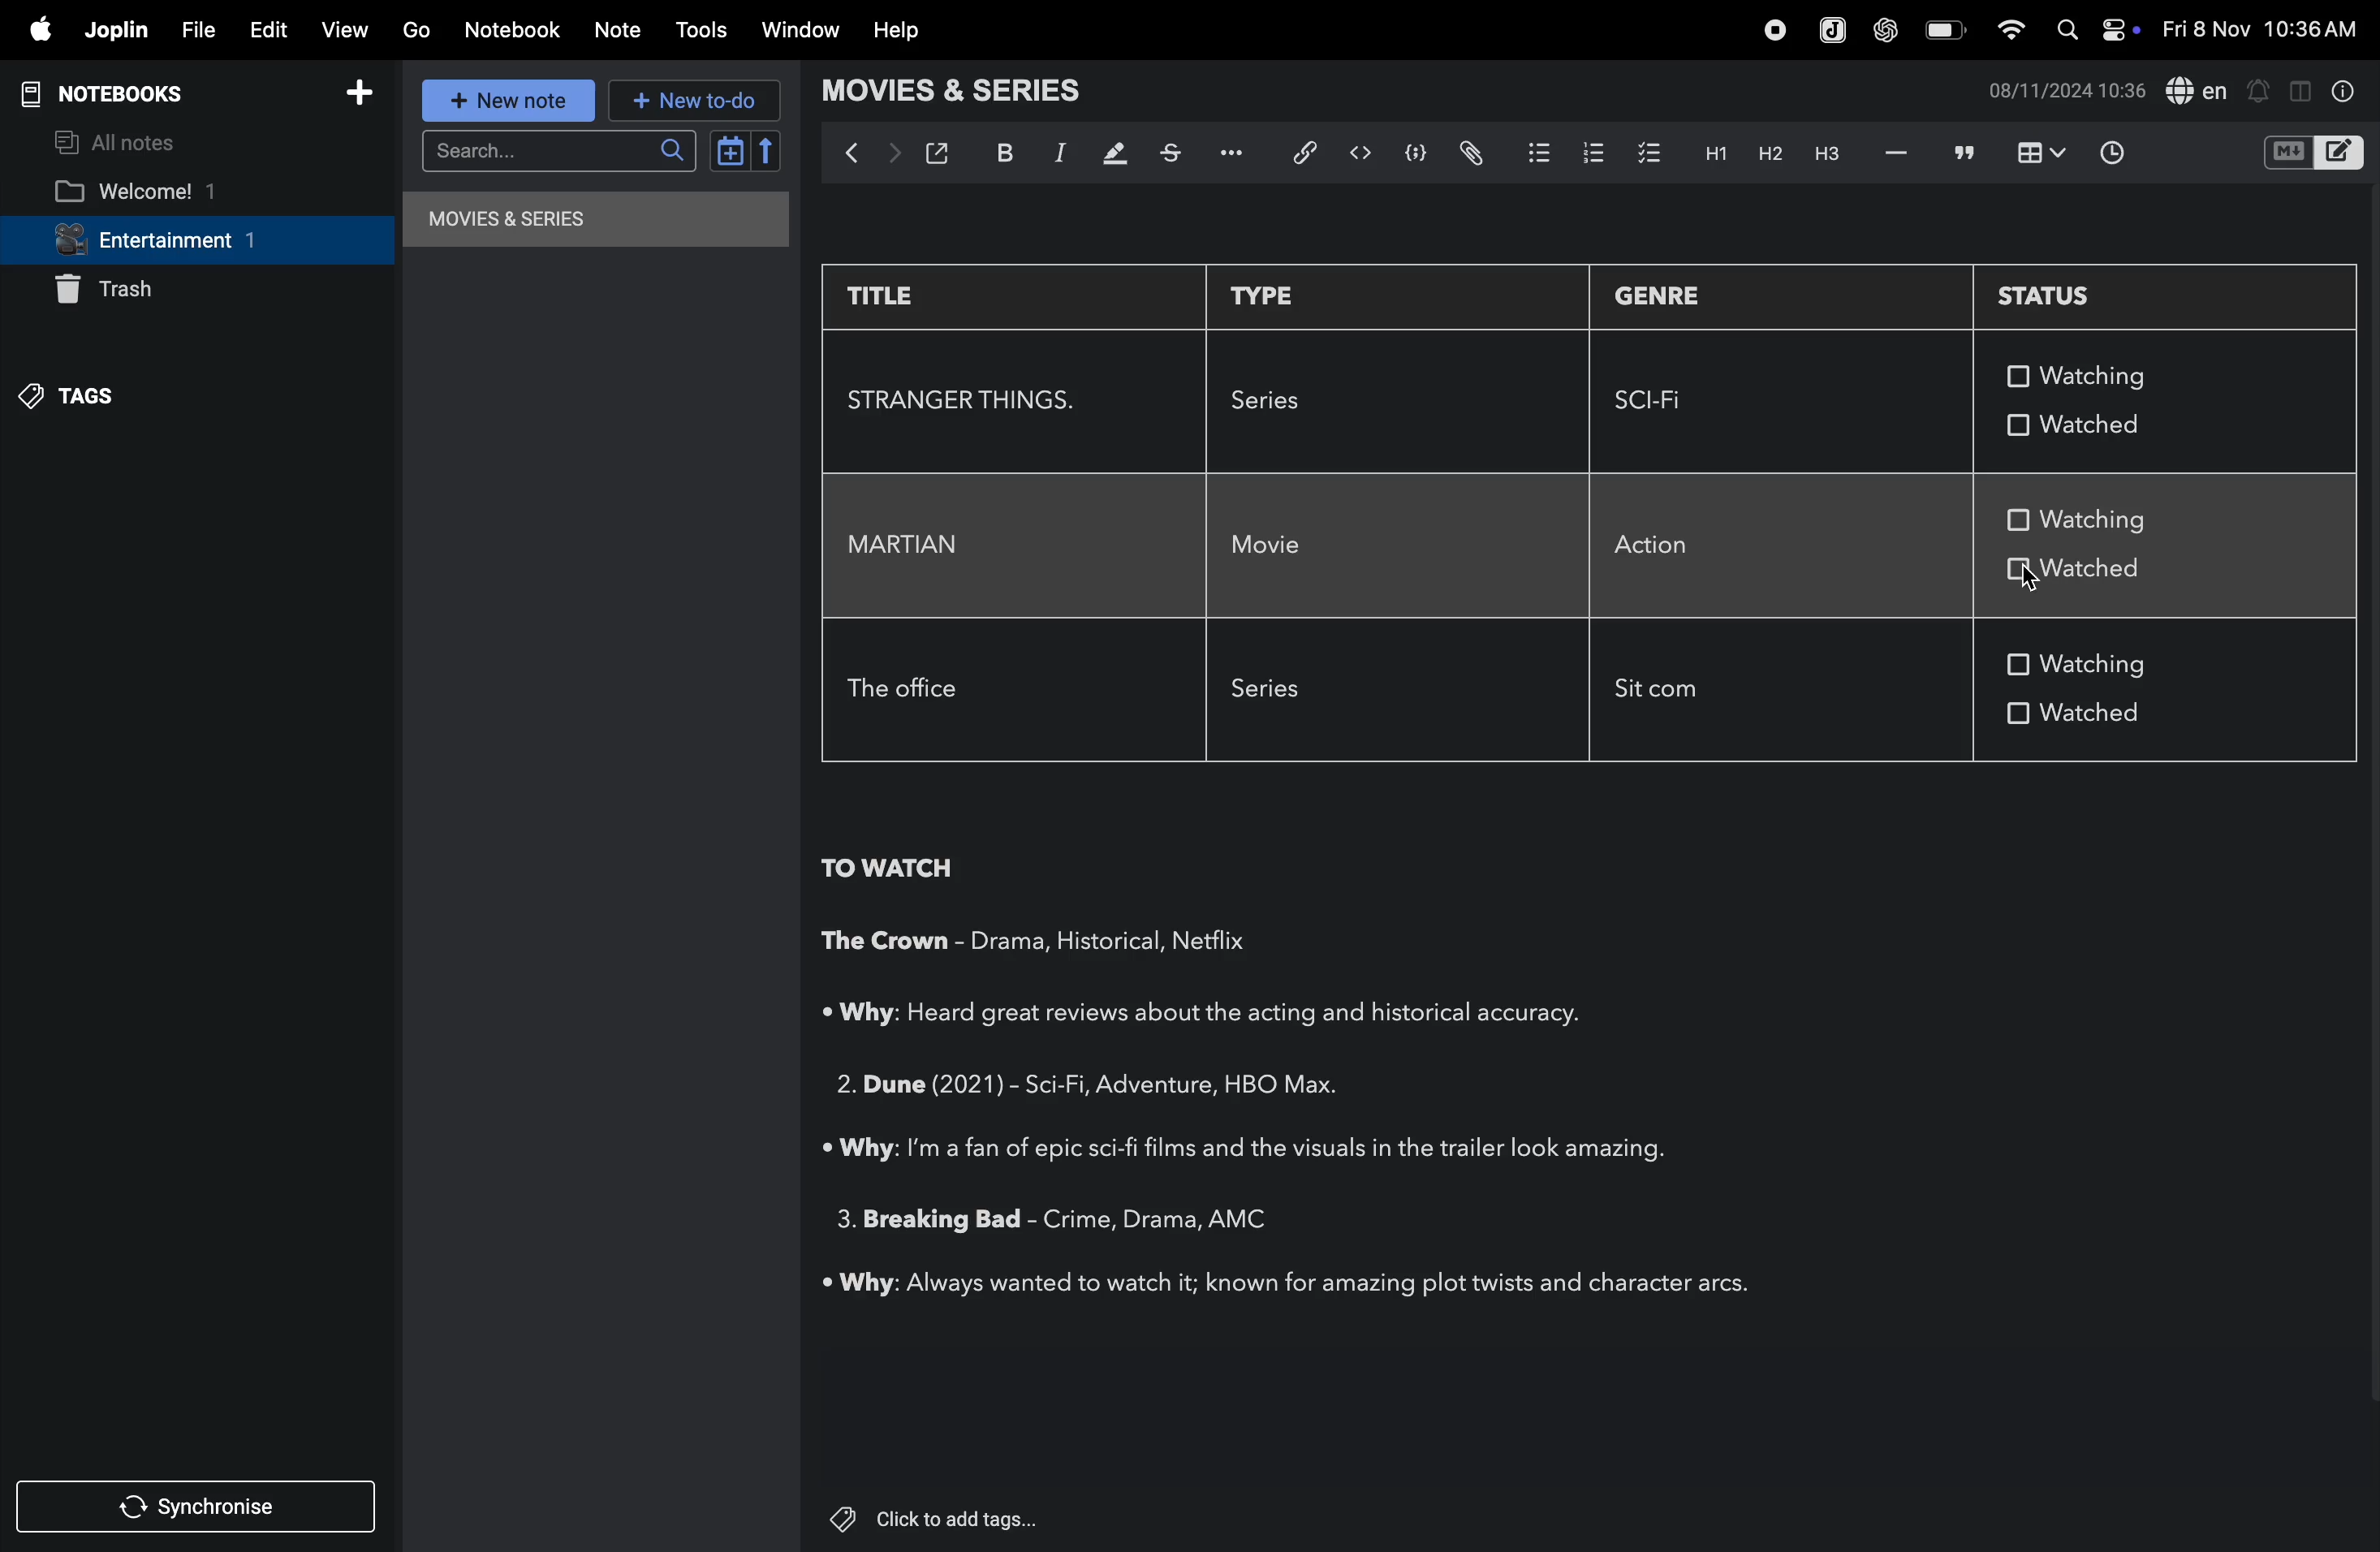 The image size is (2380, 1552). I want to click on entertainment, so click(191, 242).